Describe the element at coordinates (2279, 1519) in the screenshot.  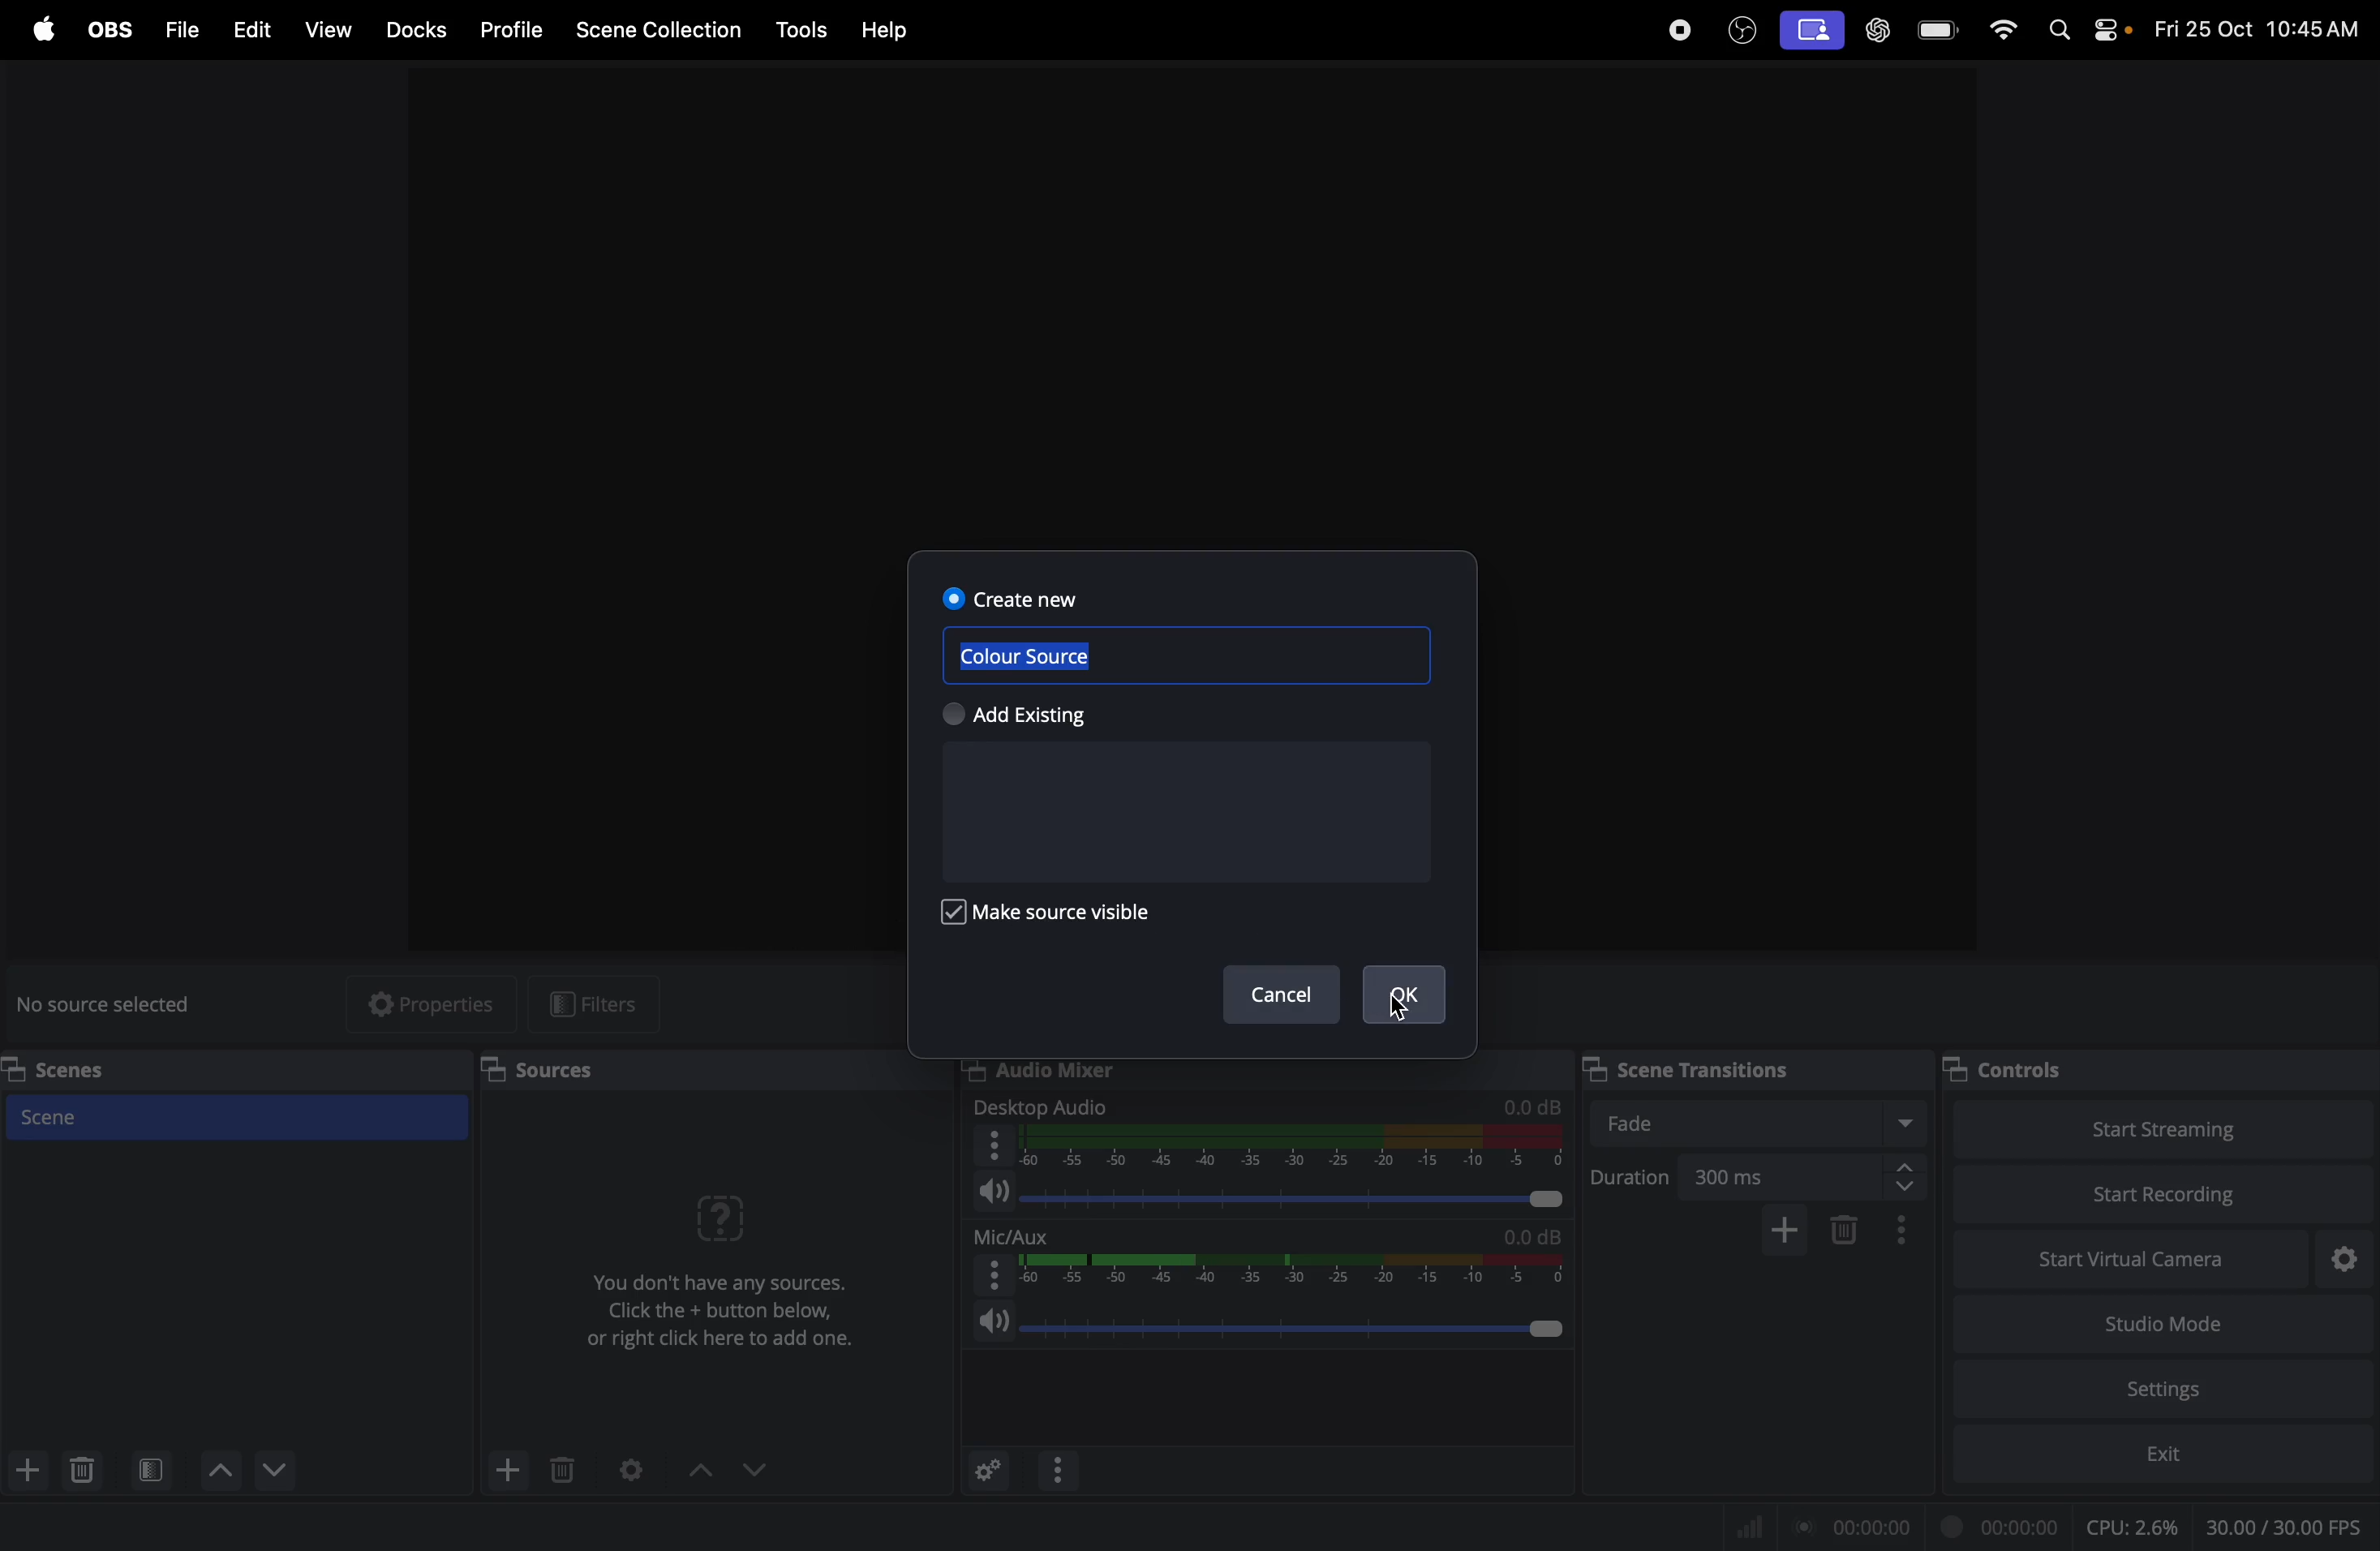
I see `client fps` at that location.